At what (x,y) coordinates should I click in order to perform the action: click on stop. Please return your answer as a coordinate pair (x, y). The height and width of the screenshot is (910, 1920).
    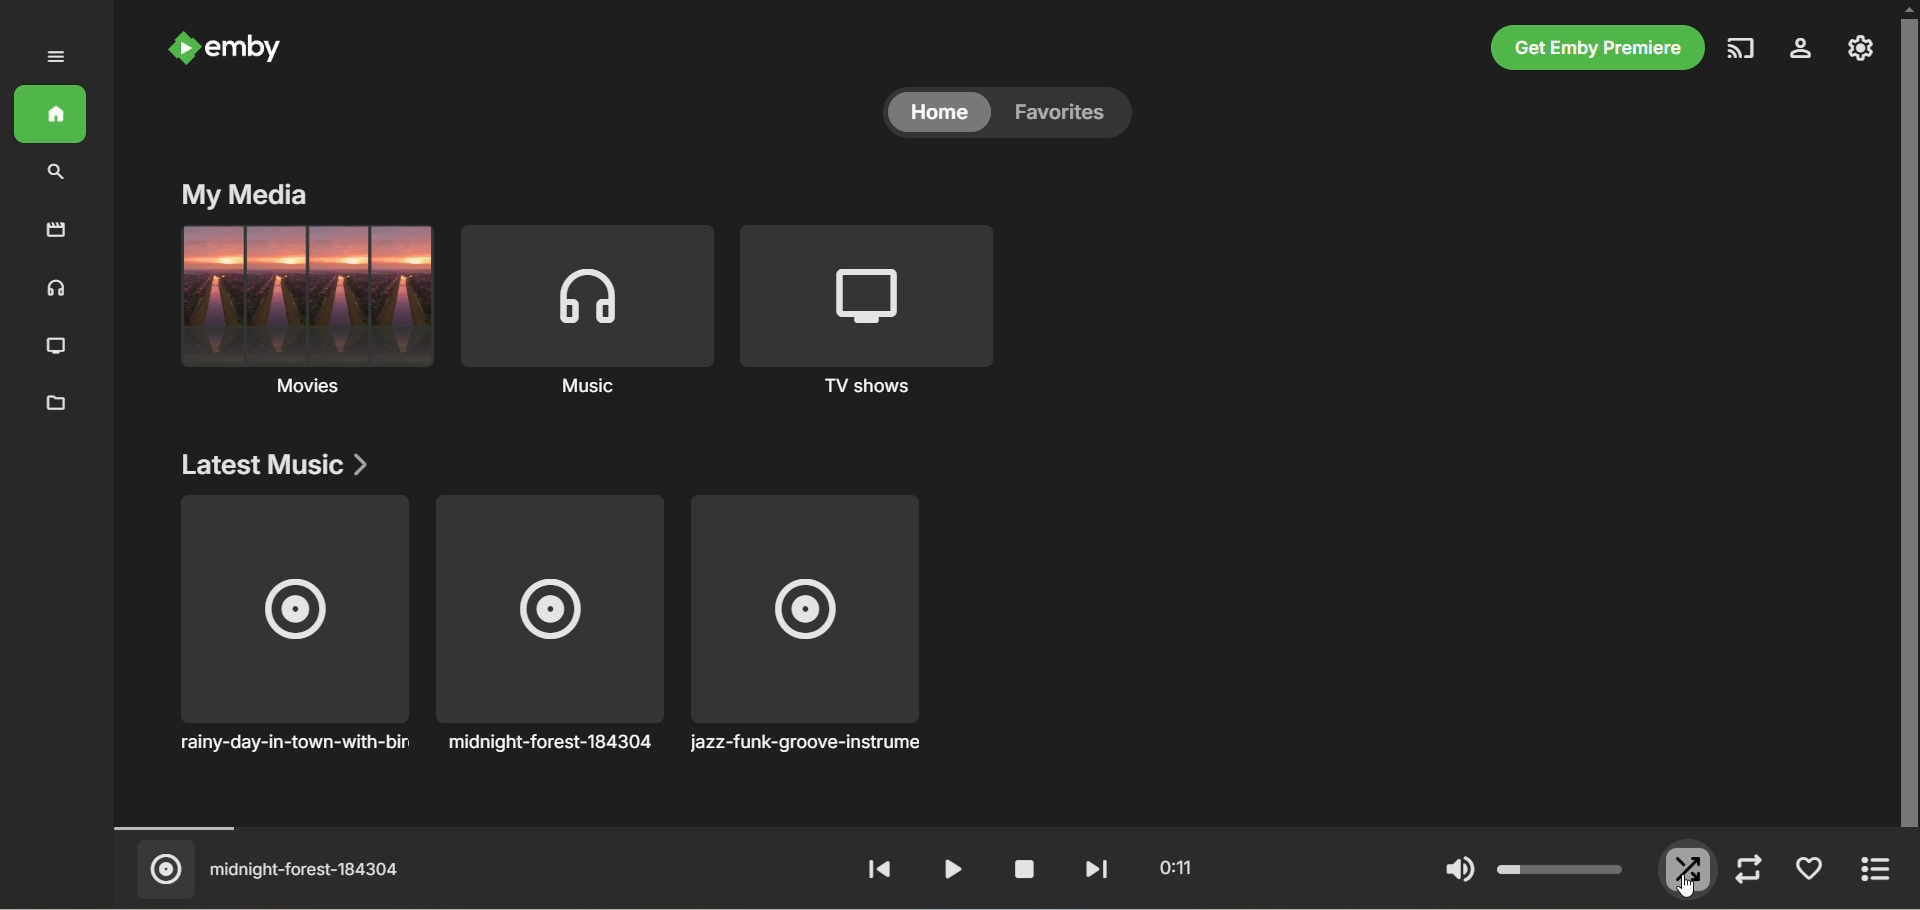
    Looking at the image, I should click on (1015, 869).